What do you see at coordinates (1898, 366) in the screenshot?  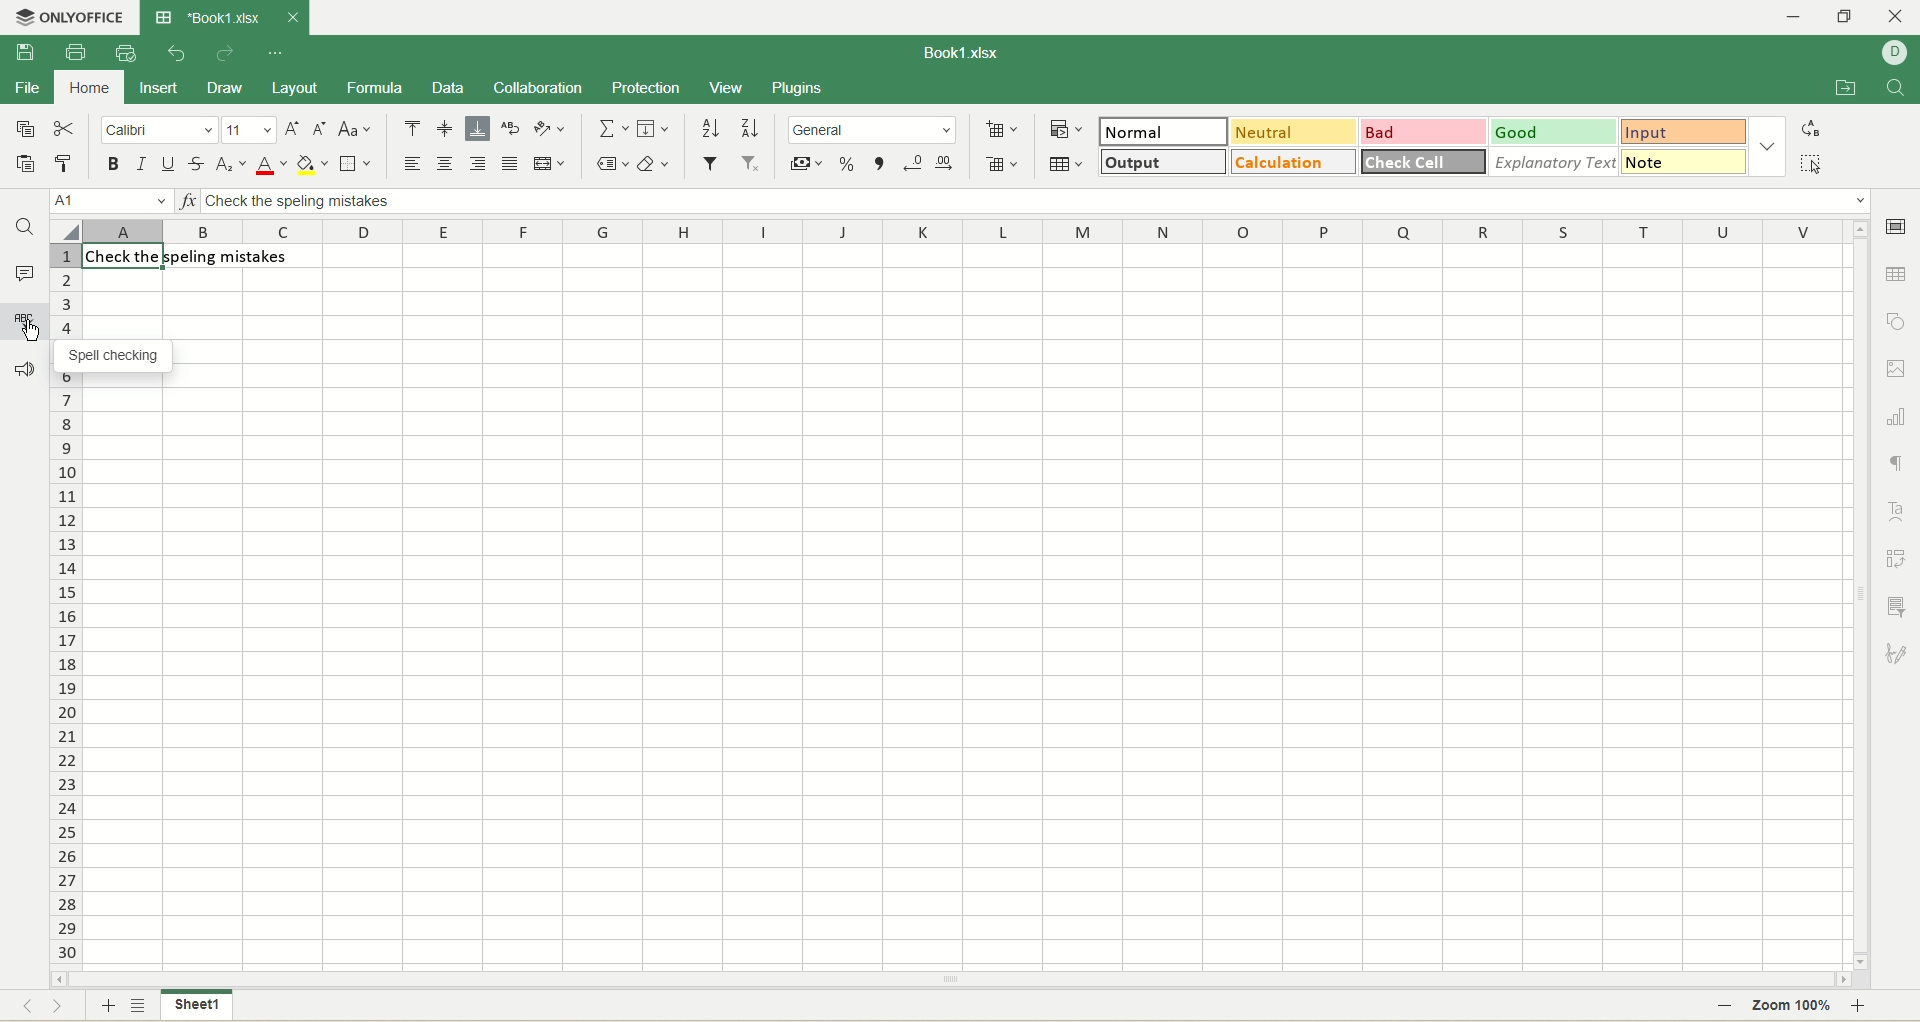 I see `image settings` at bounding box center [1898, 366].